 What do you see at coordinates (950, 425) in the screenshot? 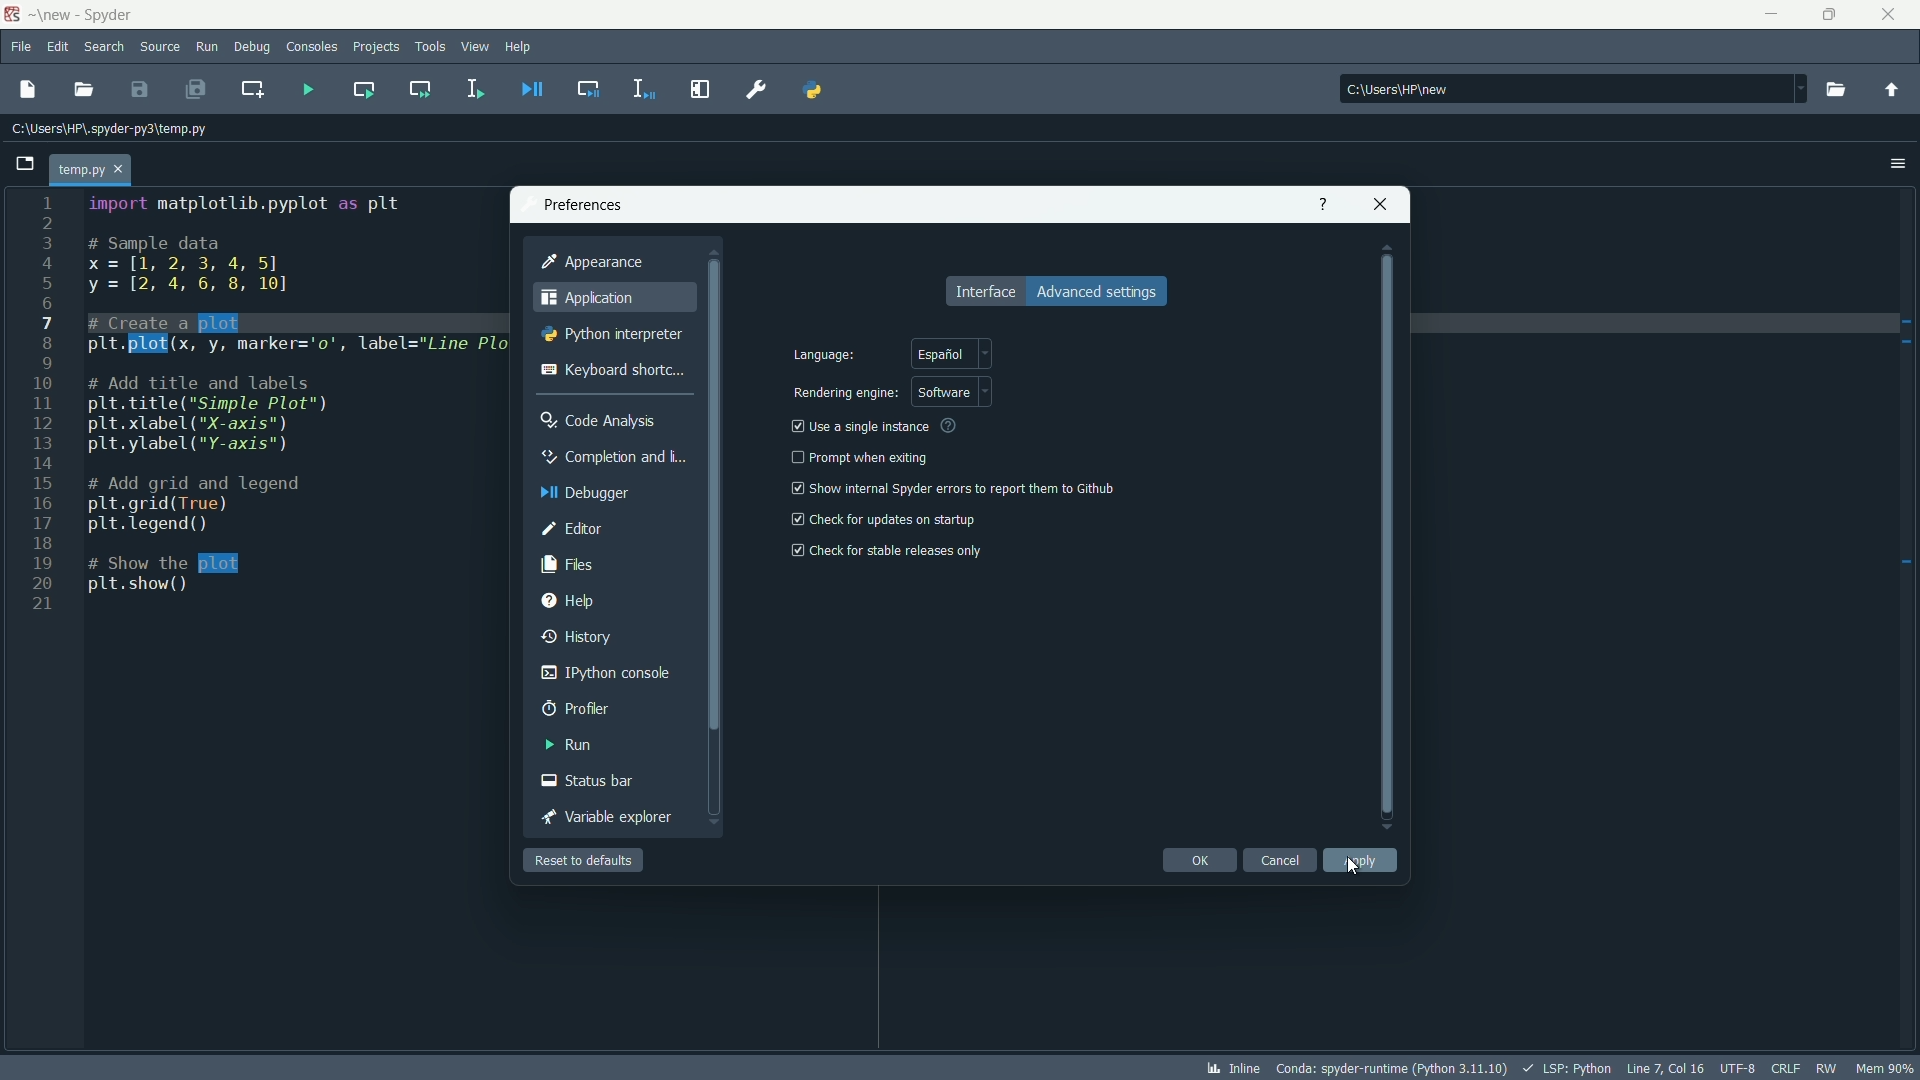
I see `see more info` at bounding box center [950, 425].